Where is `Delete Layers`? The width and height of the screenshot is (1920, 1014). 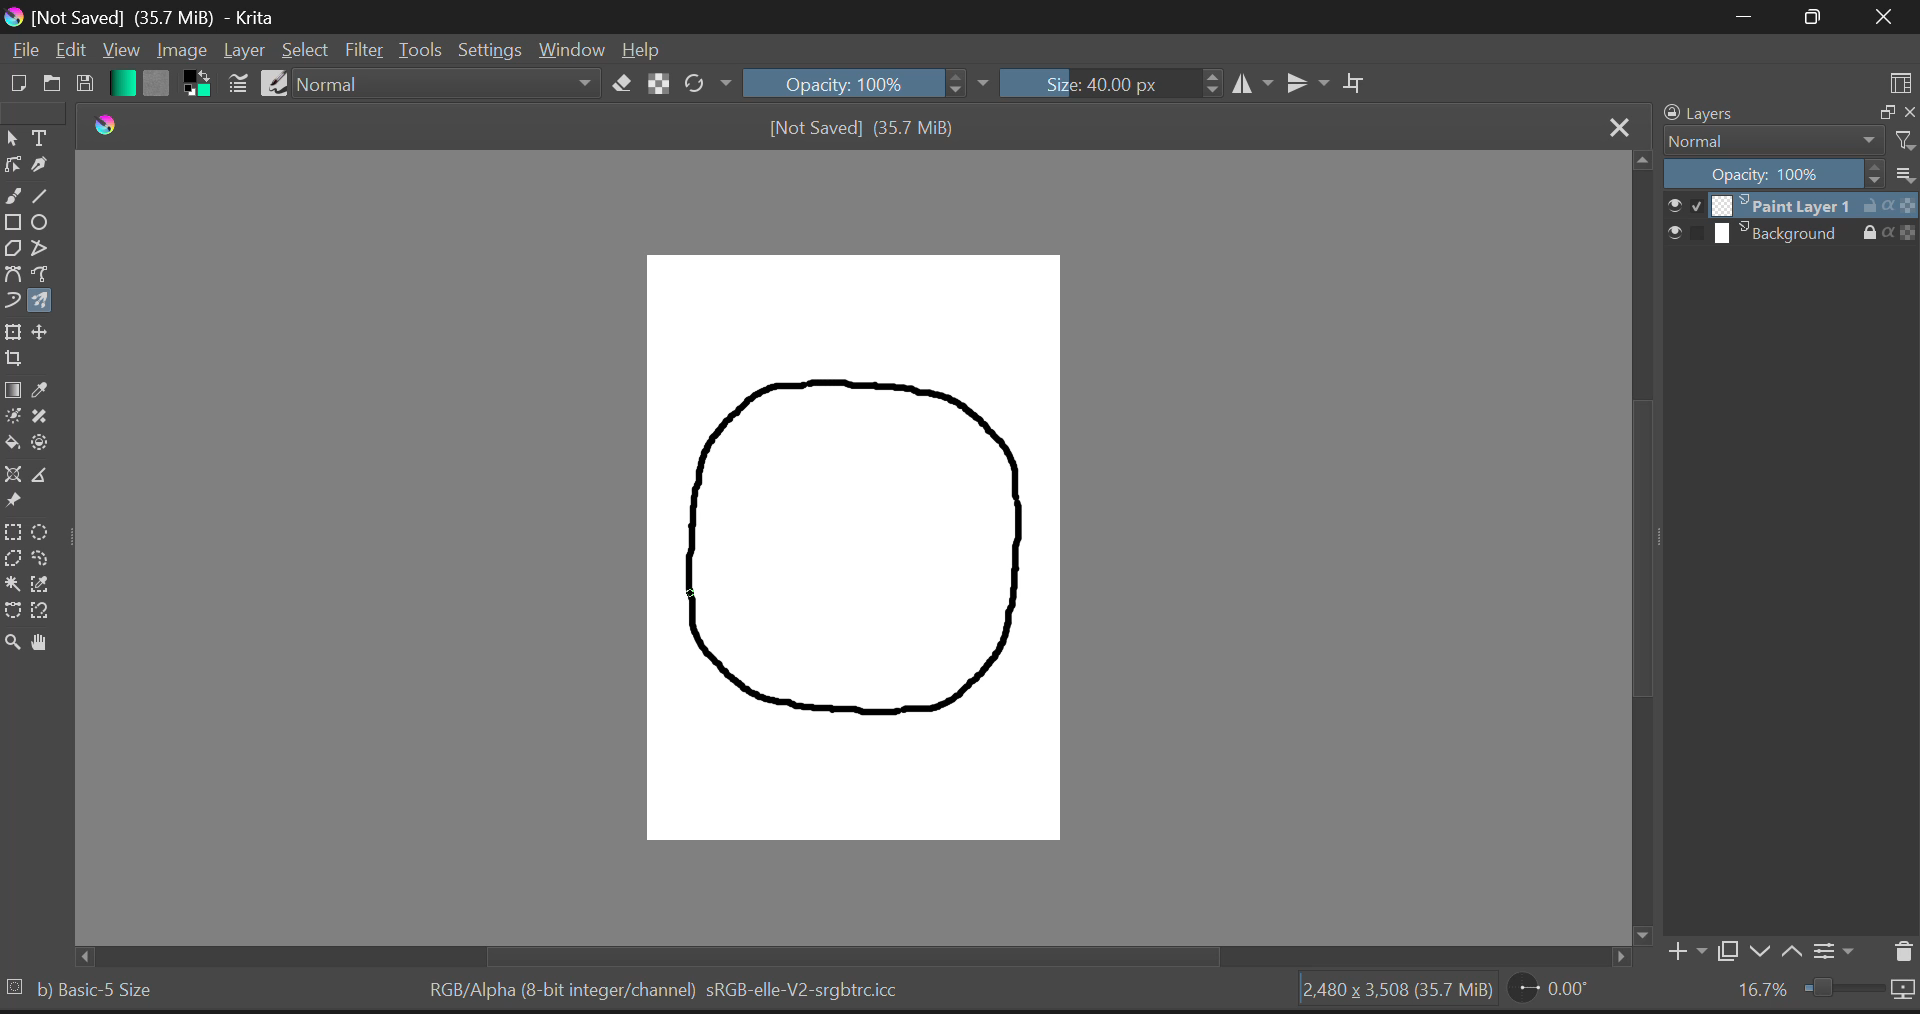 Delete Layers is located at coordinates (1901, 949).